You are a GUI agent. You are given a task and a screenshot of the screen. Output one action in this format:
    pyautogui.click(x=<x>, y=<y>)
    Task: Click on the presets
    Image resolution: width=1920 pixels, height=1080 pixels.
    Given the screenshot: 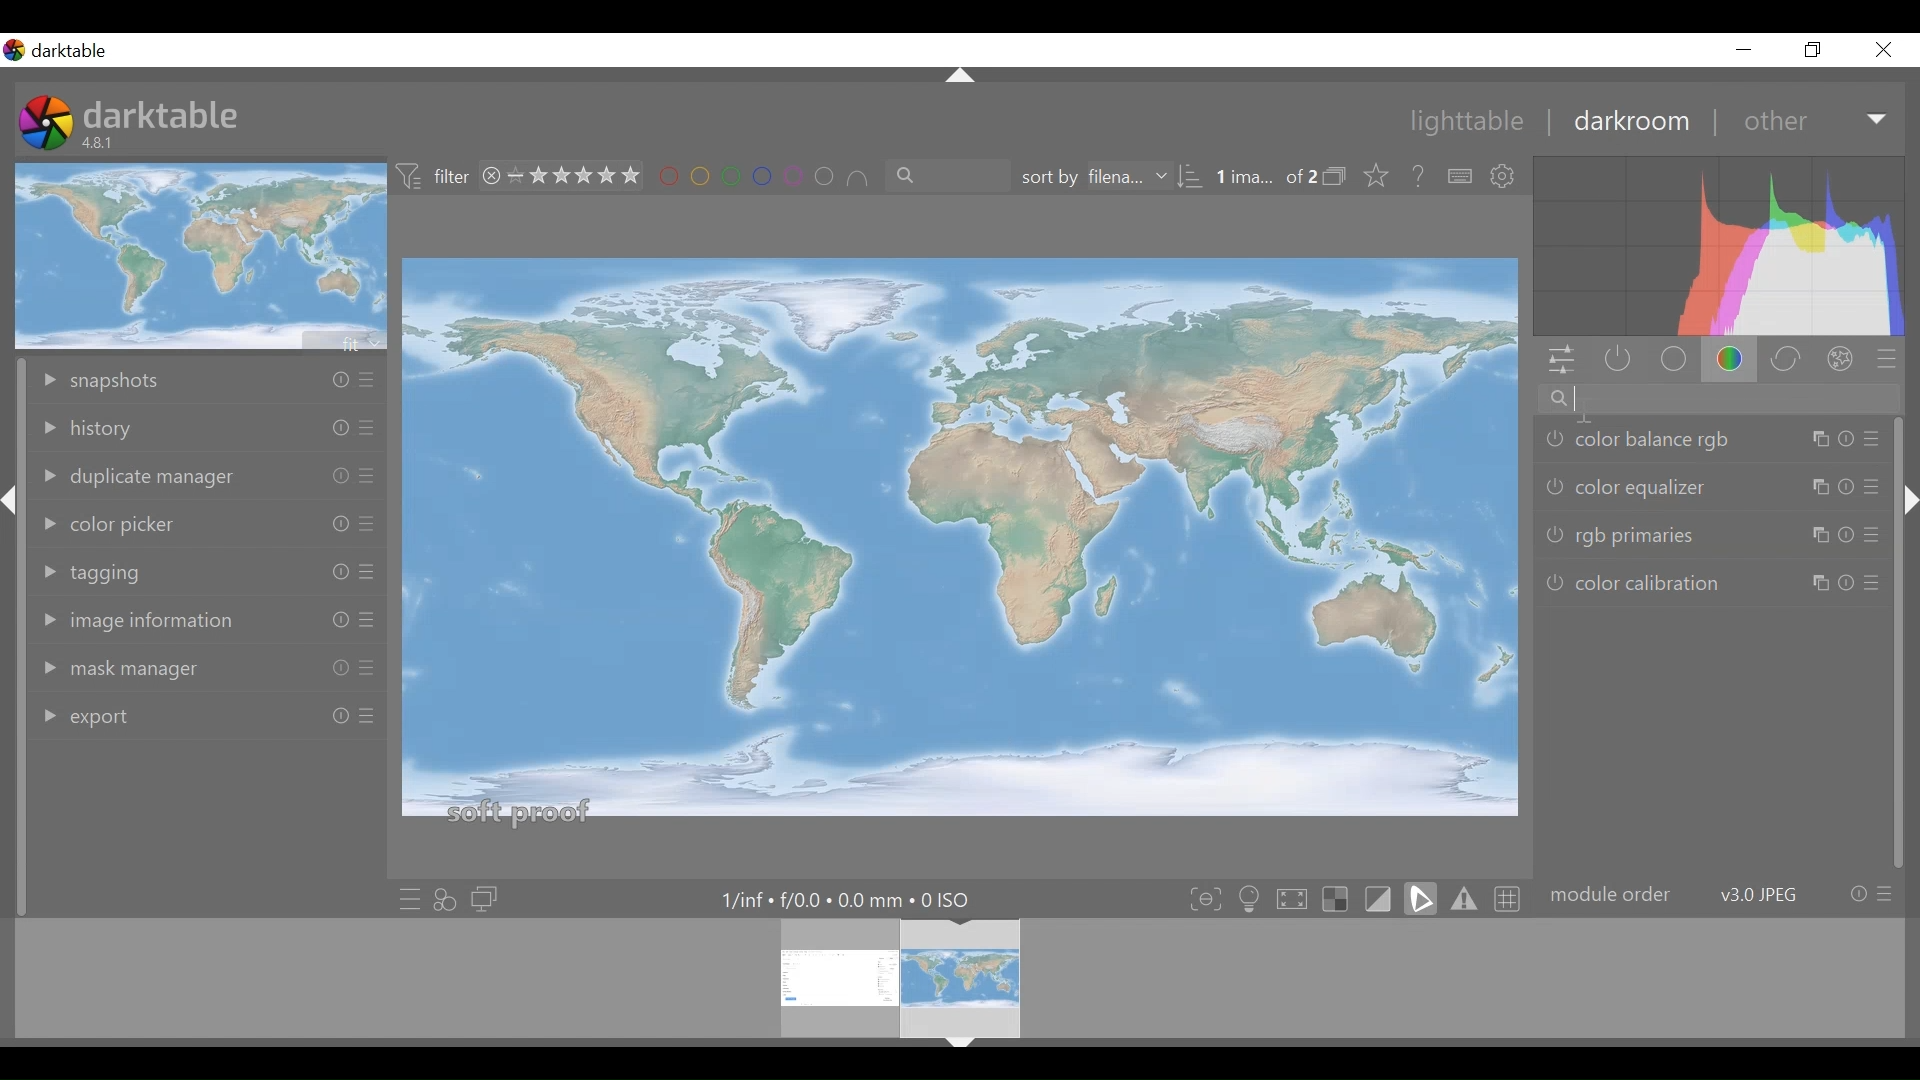 What is the action you would take?
    pyautogui.click(x=1887, y=364)
    